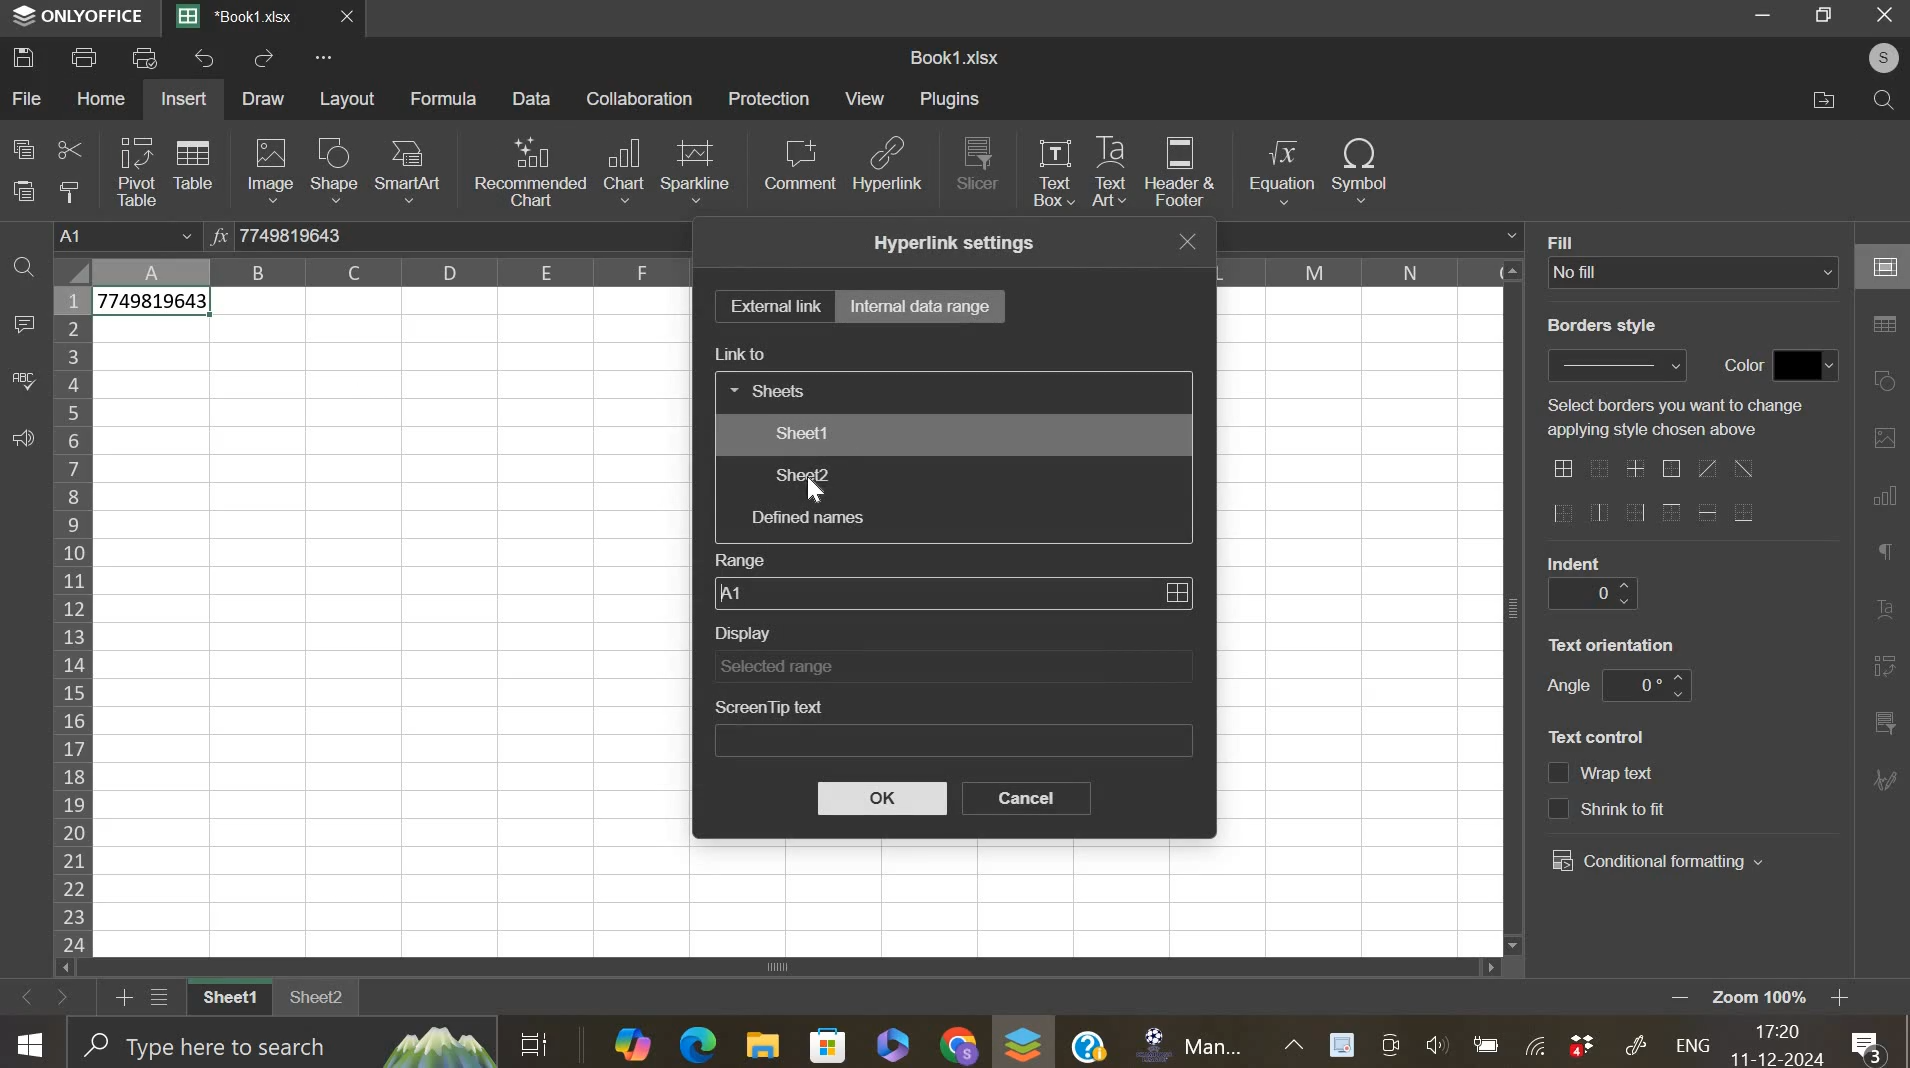 The image size is (1910, 1068). I want to click on chart, so click(623, 171).